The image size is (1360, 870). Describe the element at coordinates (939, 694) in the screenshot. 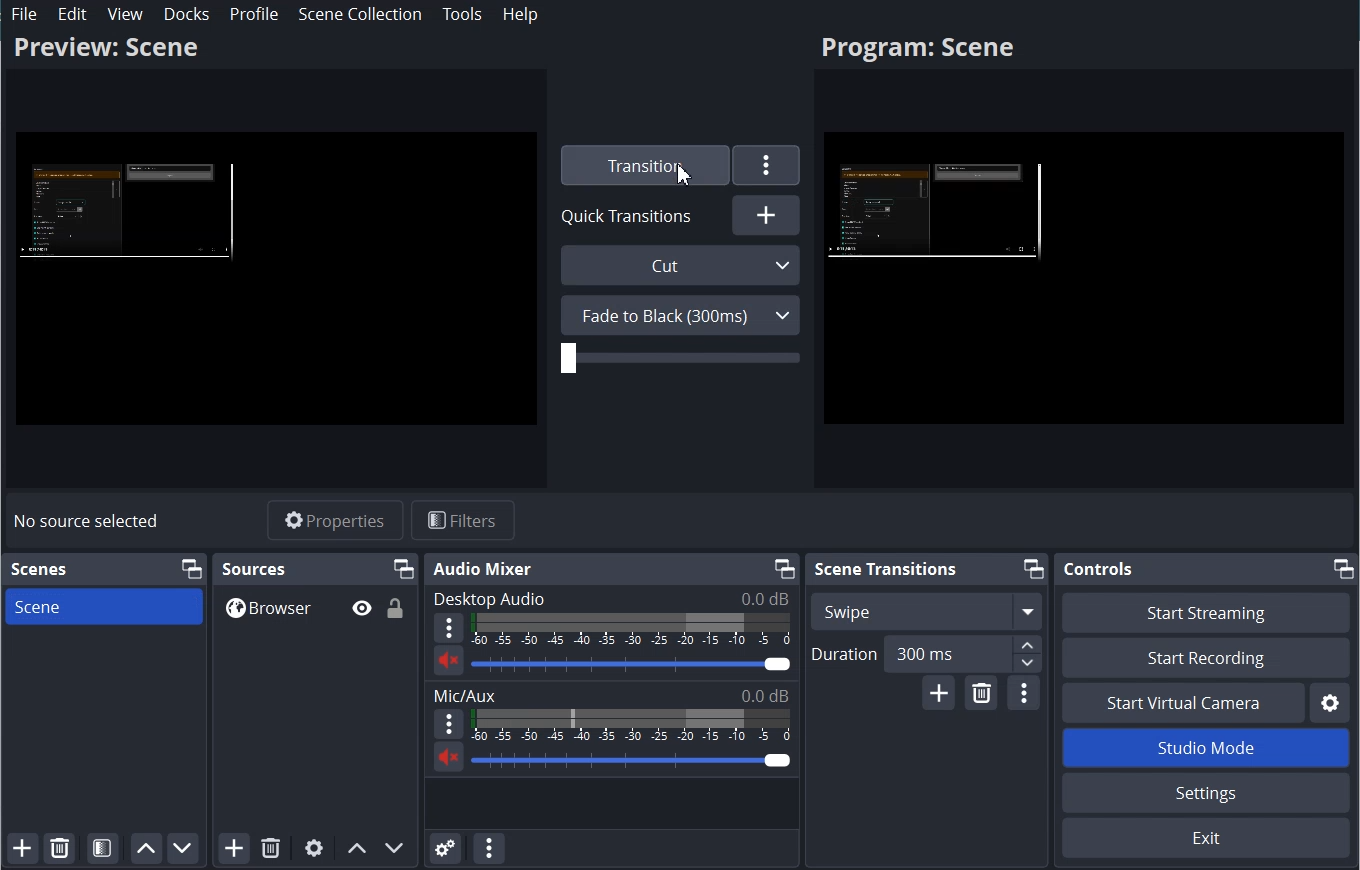

I see `Add Configurable Transition` at that location.